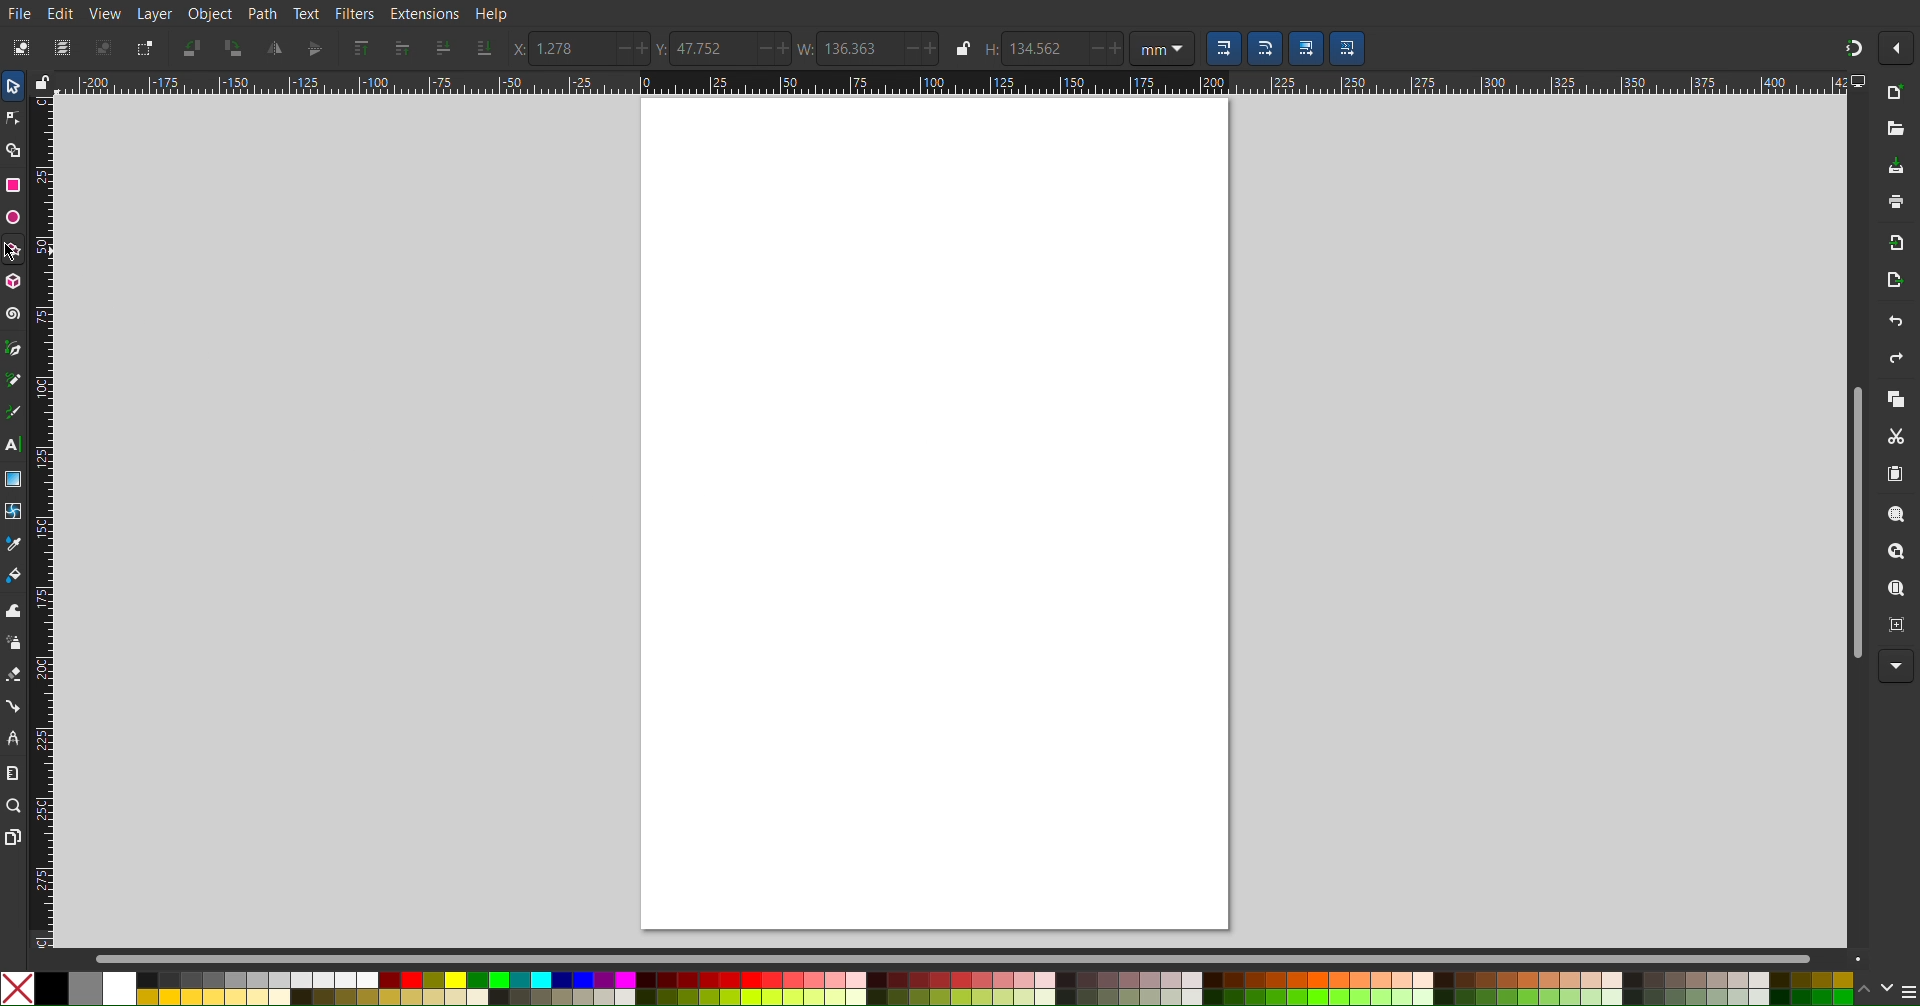 The width and height of the screenshot is (1920, 1006). Describe the element at coordinates (981, 958) in the screenshot. I see `Scrollbar` at that location.